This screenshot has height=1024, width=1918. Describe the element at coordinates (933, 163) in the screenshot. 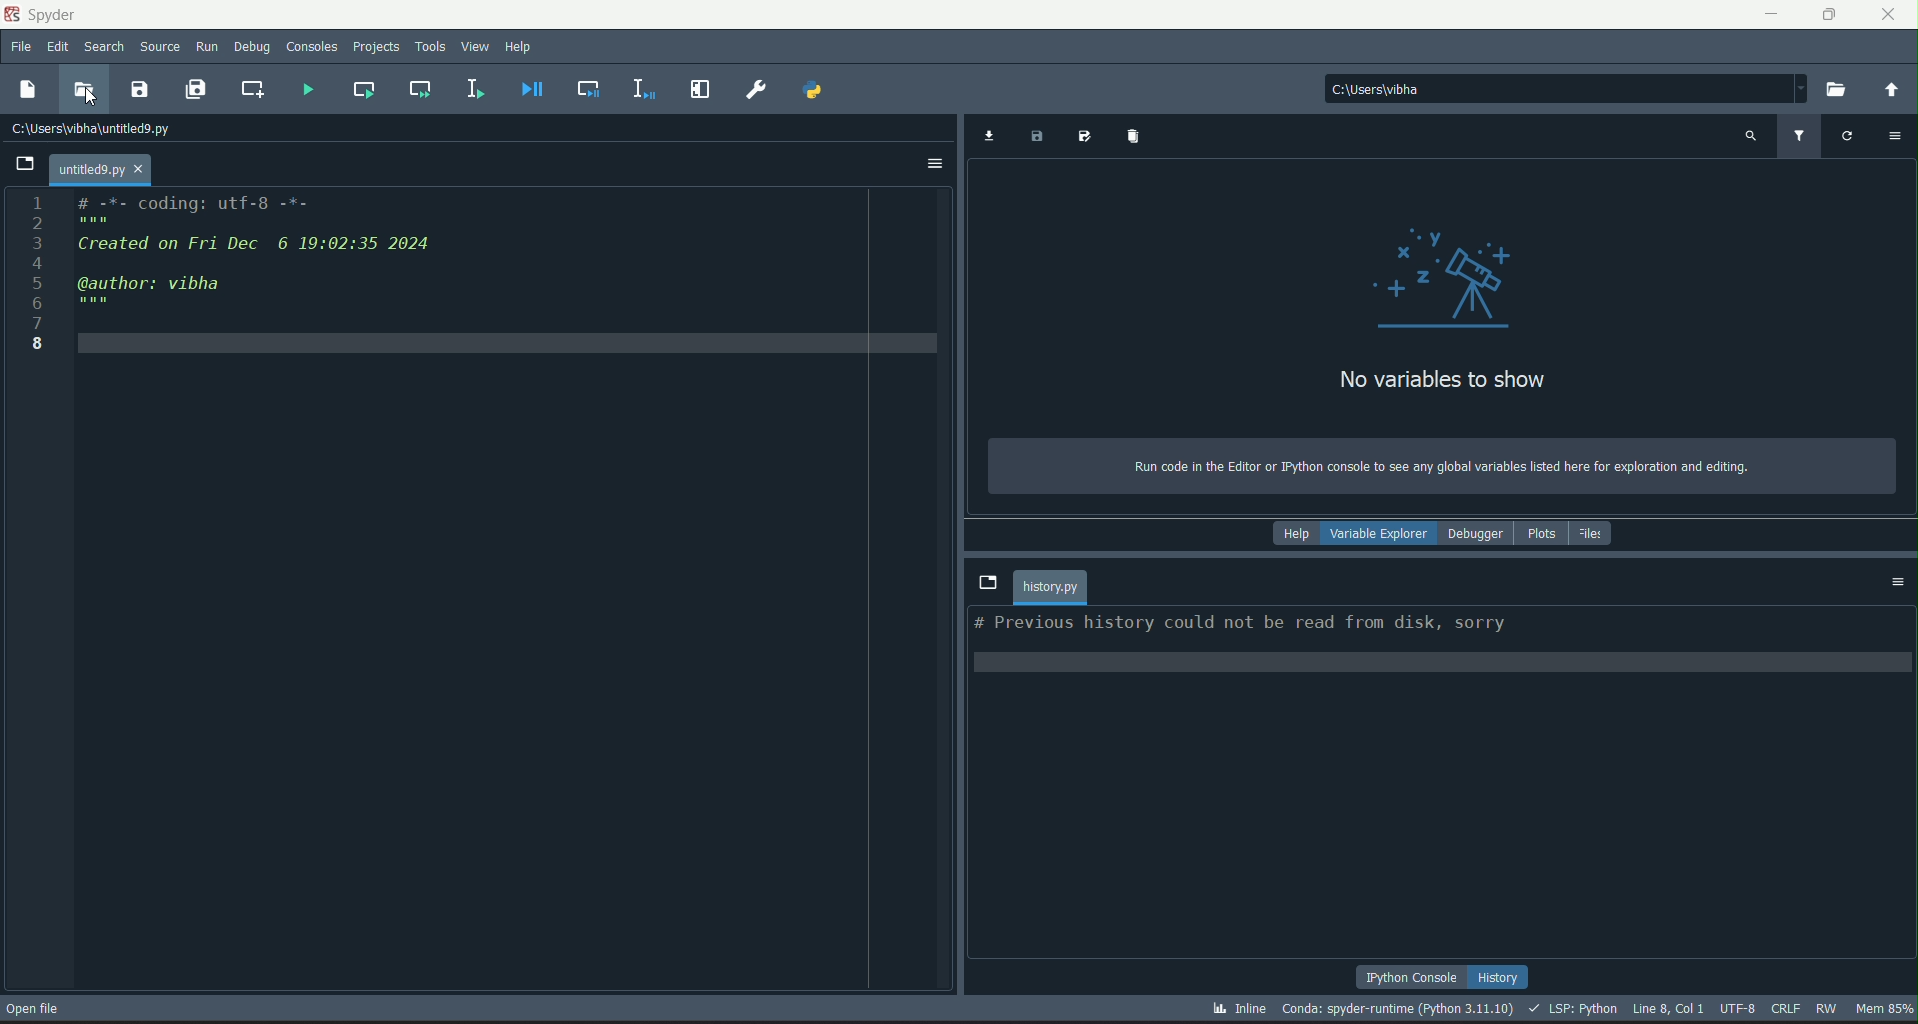

I see `options` at that location.